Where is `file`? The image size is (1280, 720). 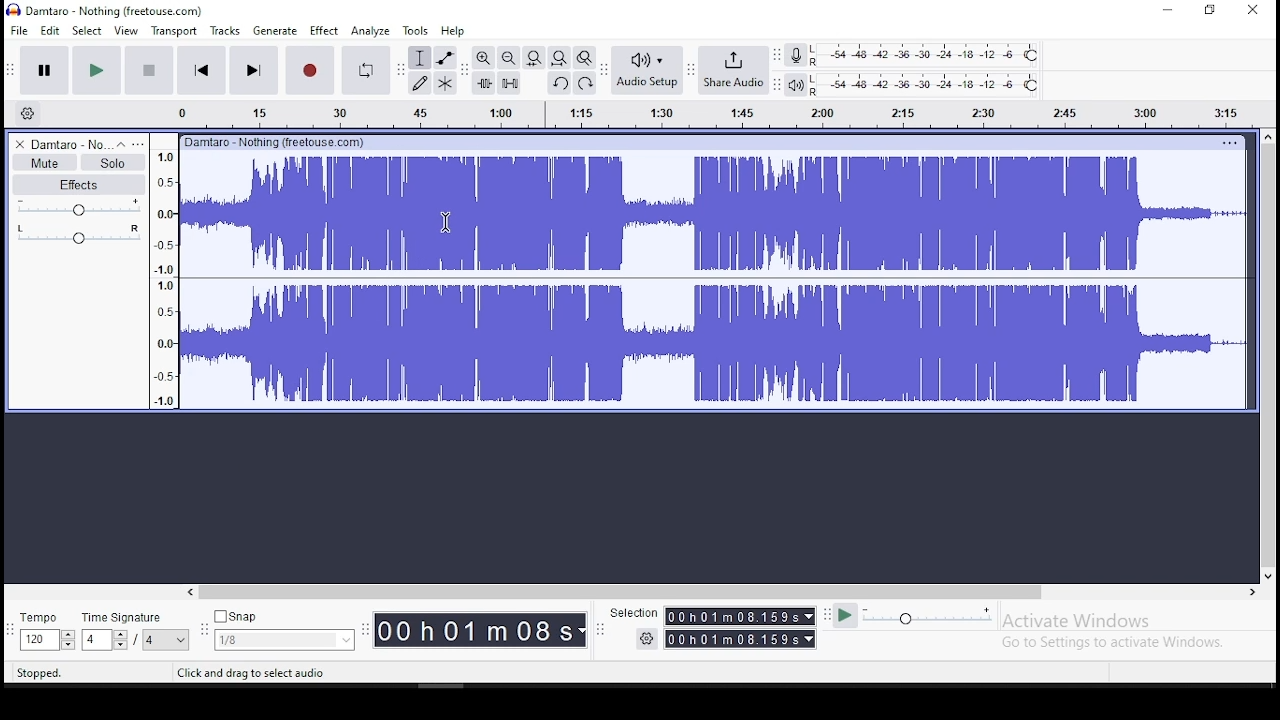
file is located at coordinates (18, 29).